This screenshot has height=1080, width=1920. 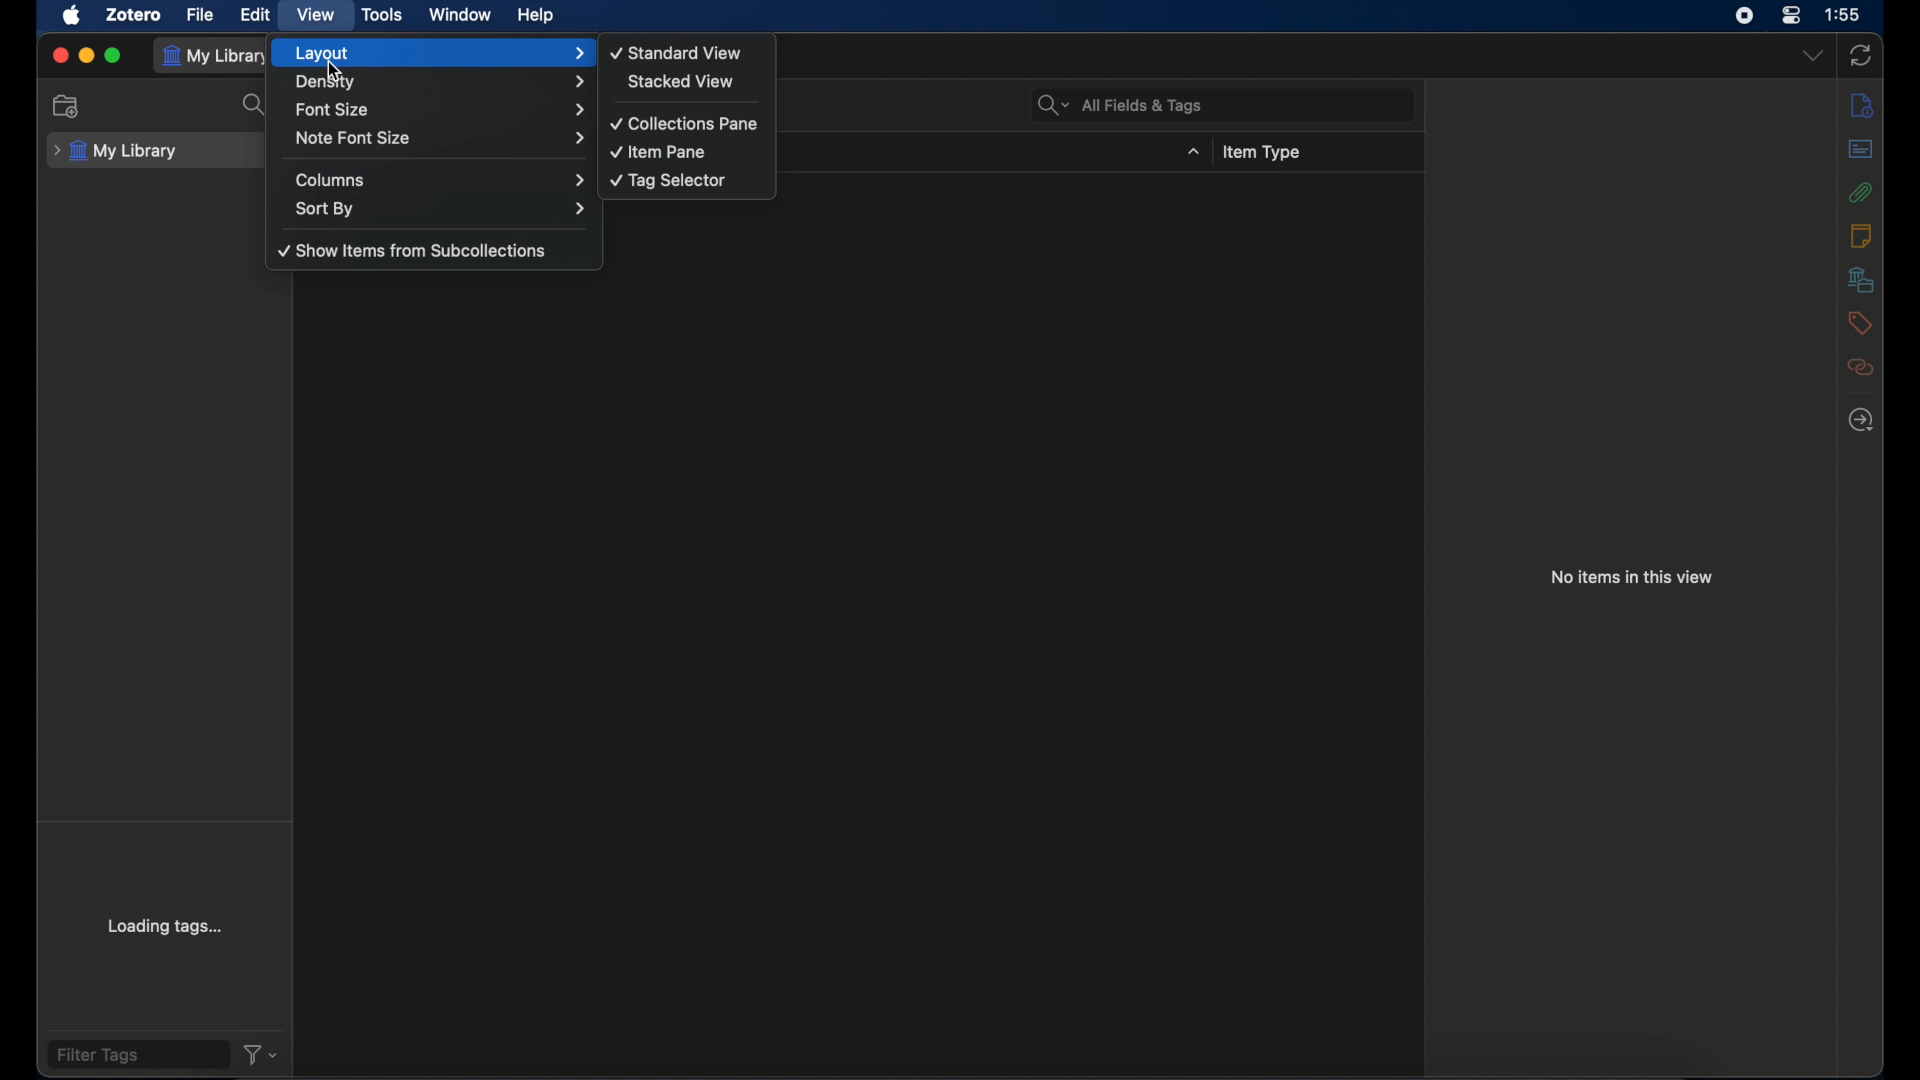 What do you see at coordinates (683, 82) in the screenshot?
I see `stacked view` at bounding box center [683, 82].